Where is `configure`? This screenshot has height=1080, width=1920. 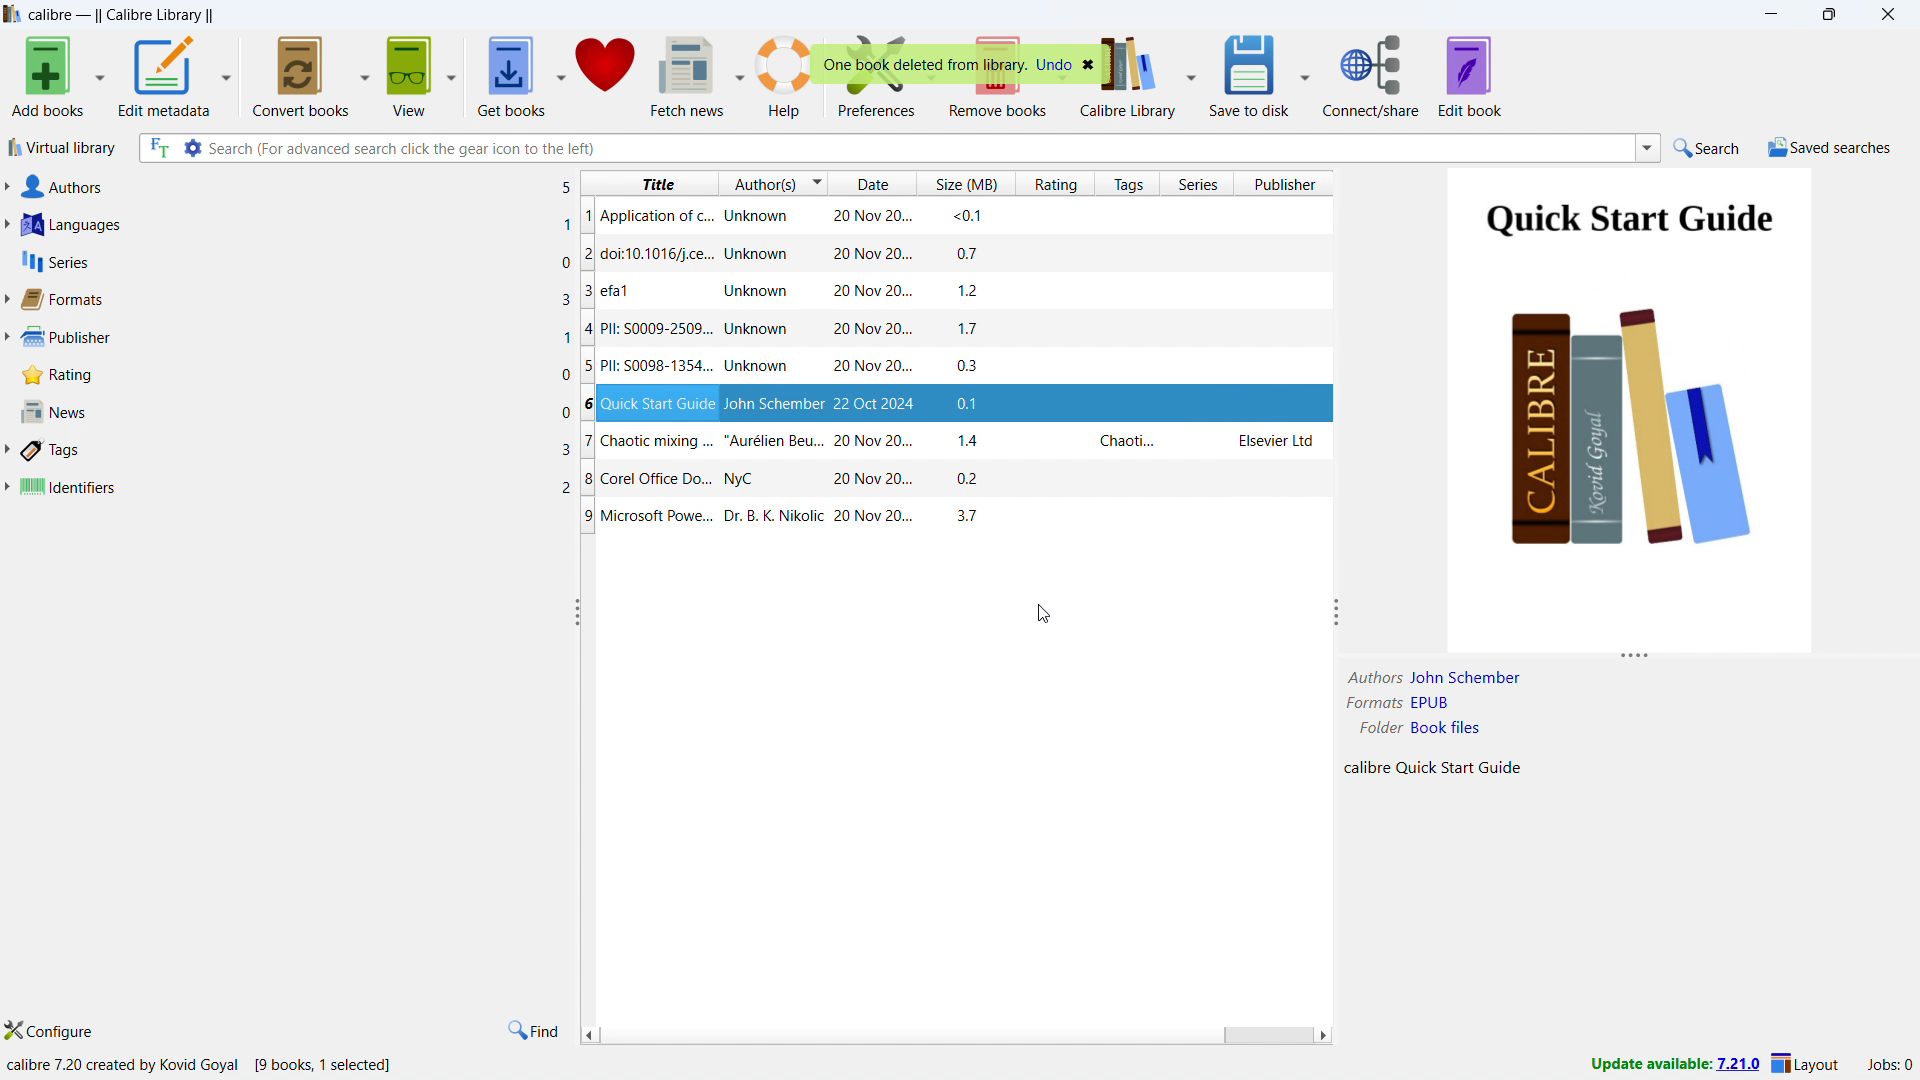
configure is located at coordinates (48, 1029).